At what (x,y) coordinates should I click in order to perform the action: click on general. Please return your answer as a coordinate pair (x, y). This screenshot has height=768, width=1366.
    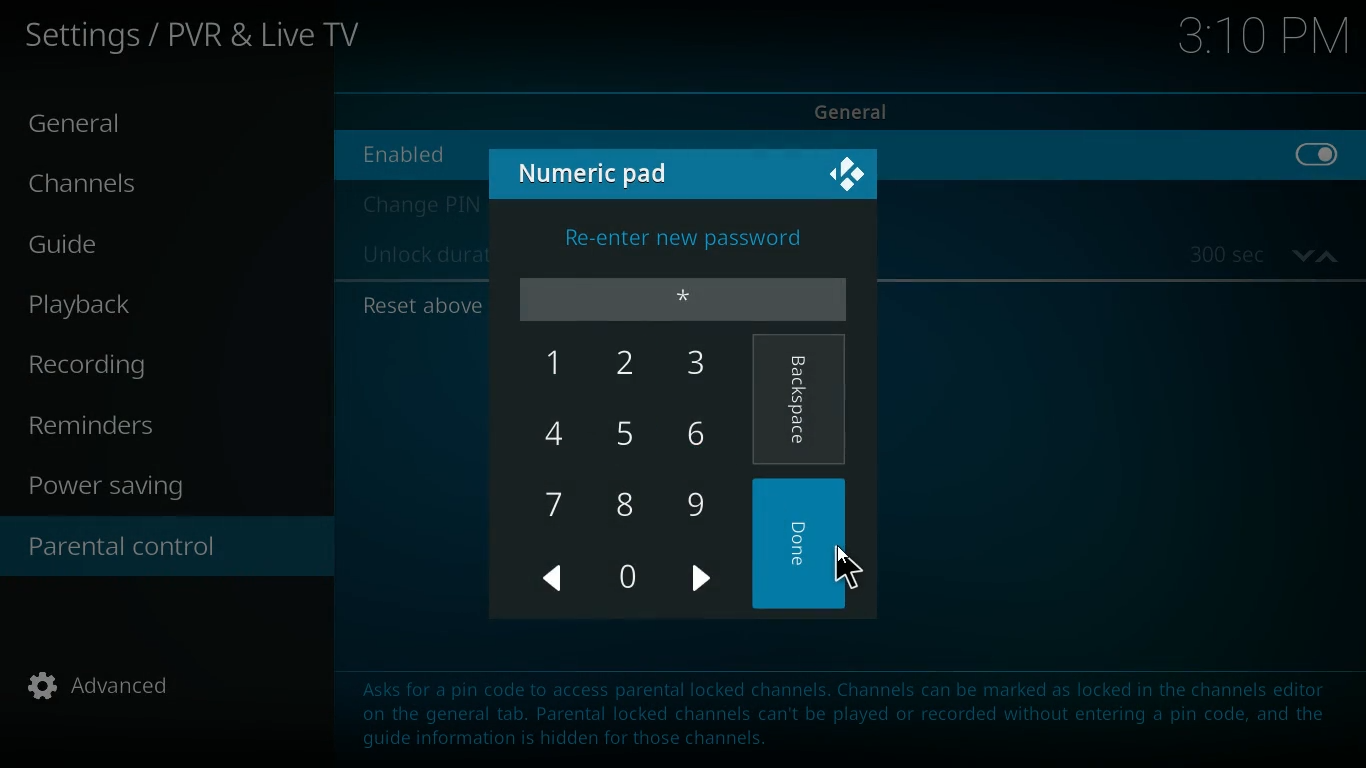
    Looking at the image, I should click on (868, 109).